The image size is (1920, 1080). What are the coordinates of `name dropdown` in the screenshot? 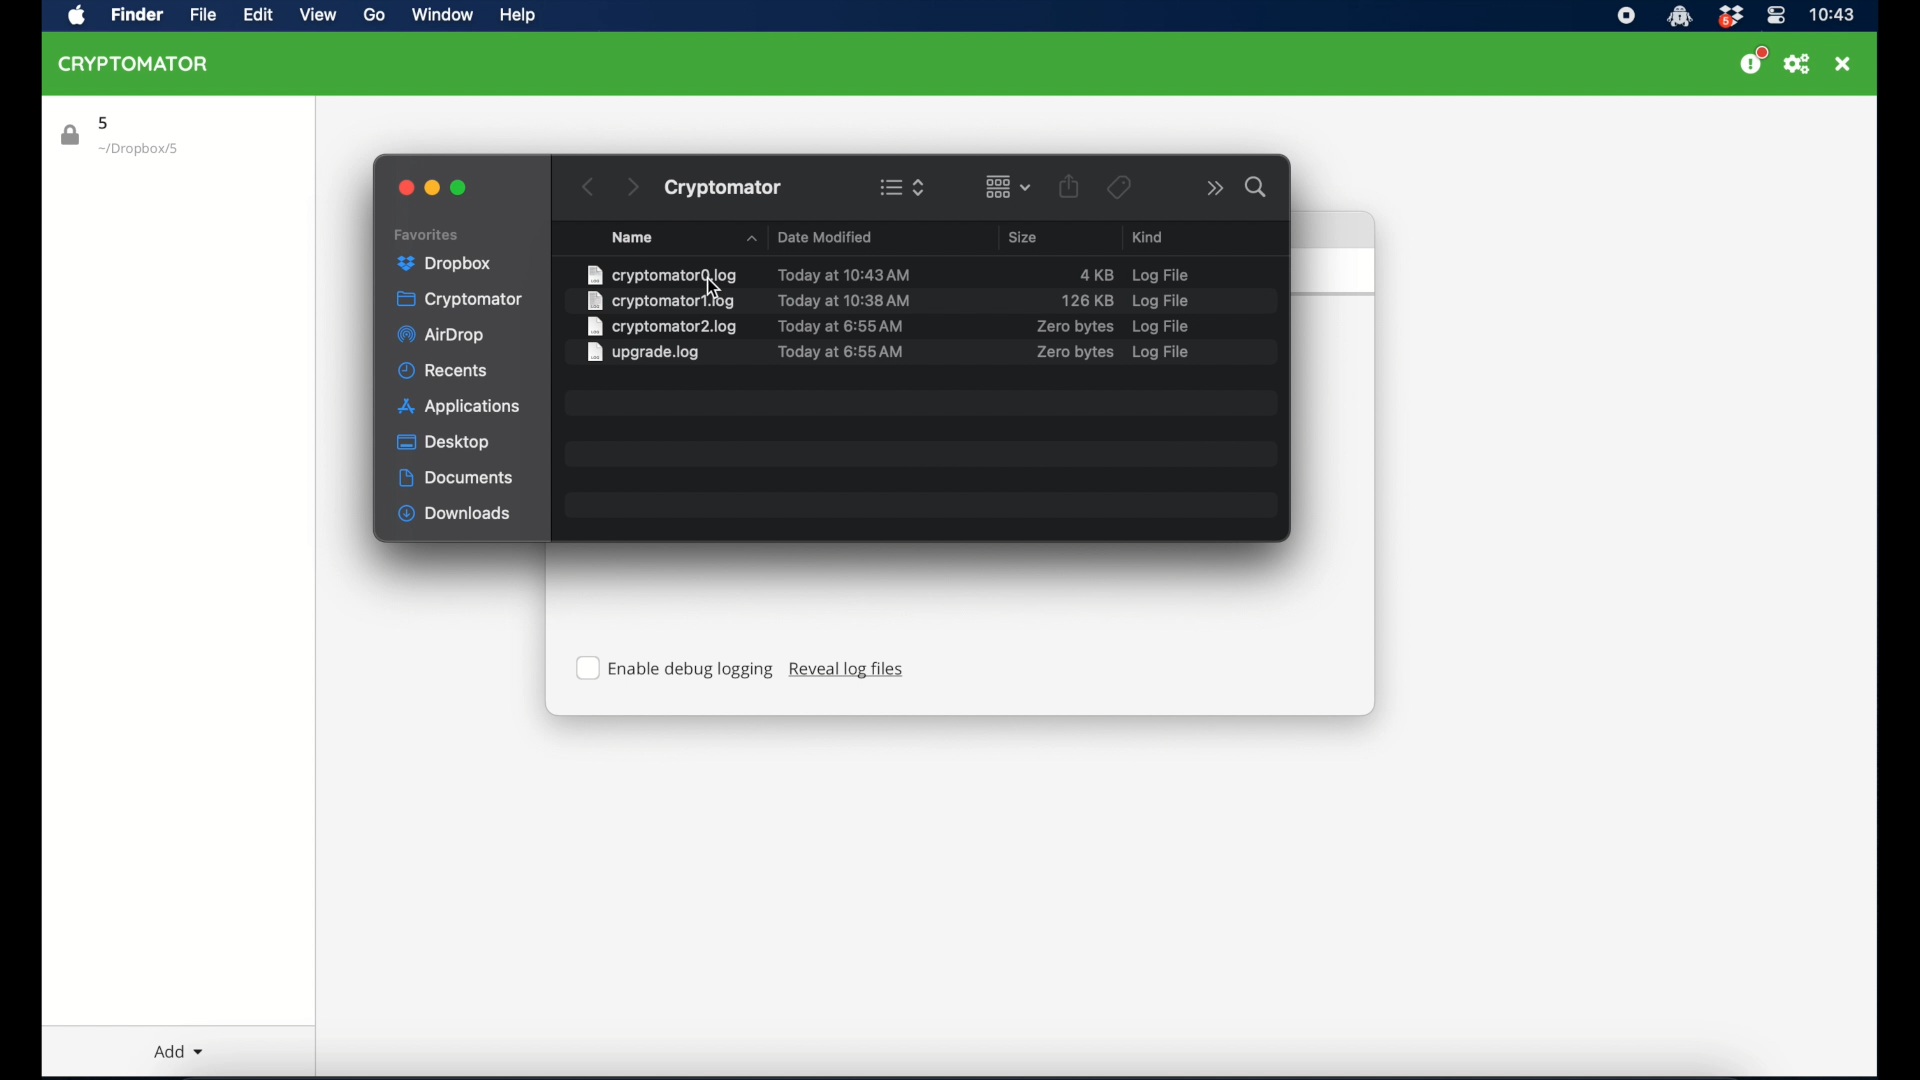 It's located at (751, 239).